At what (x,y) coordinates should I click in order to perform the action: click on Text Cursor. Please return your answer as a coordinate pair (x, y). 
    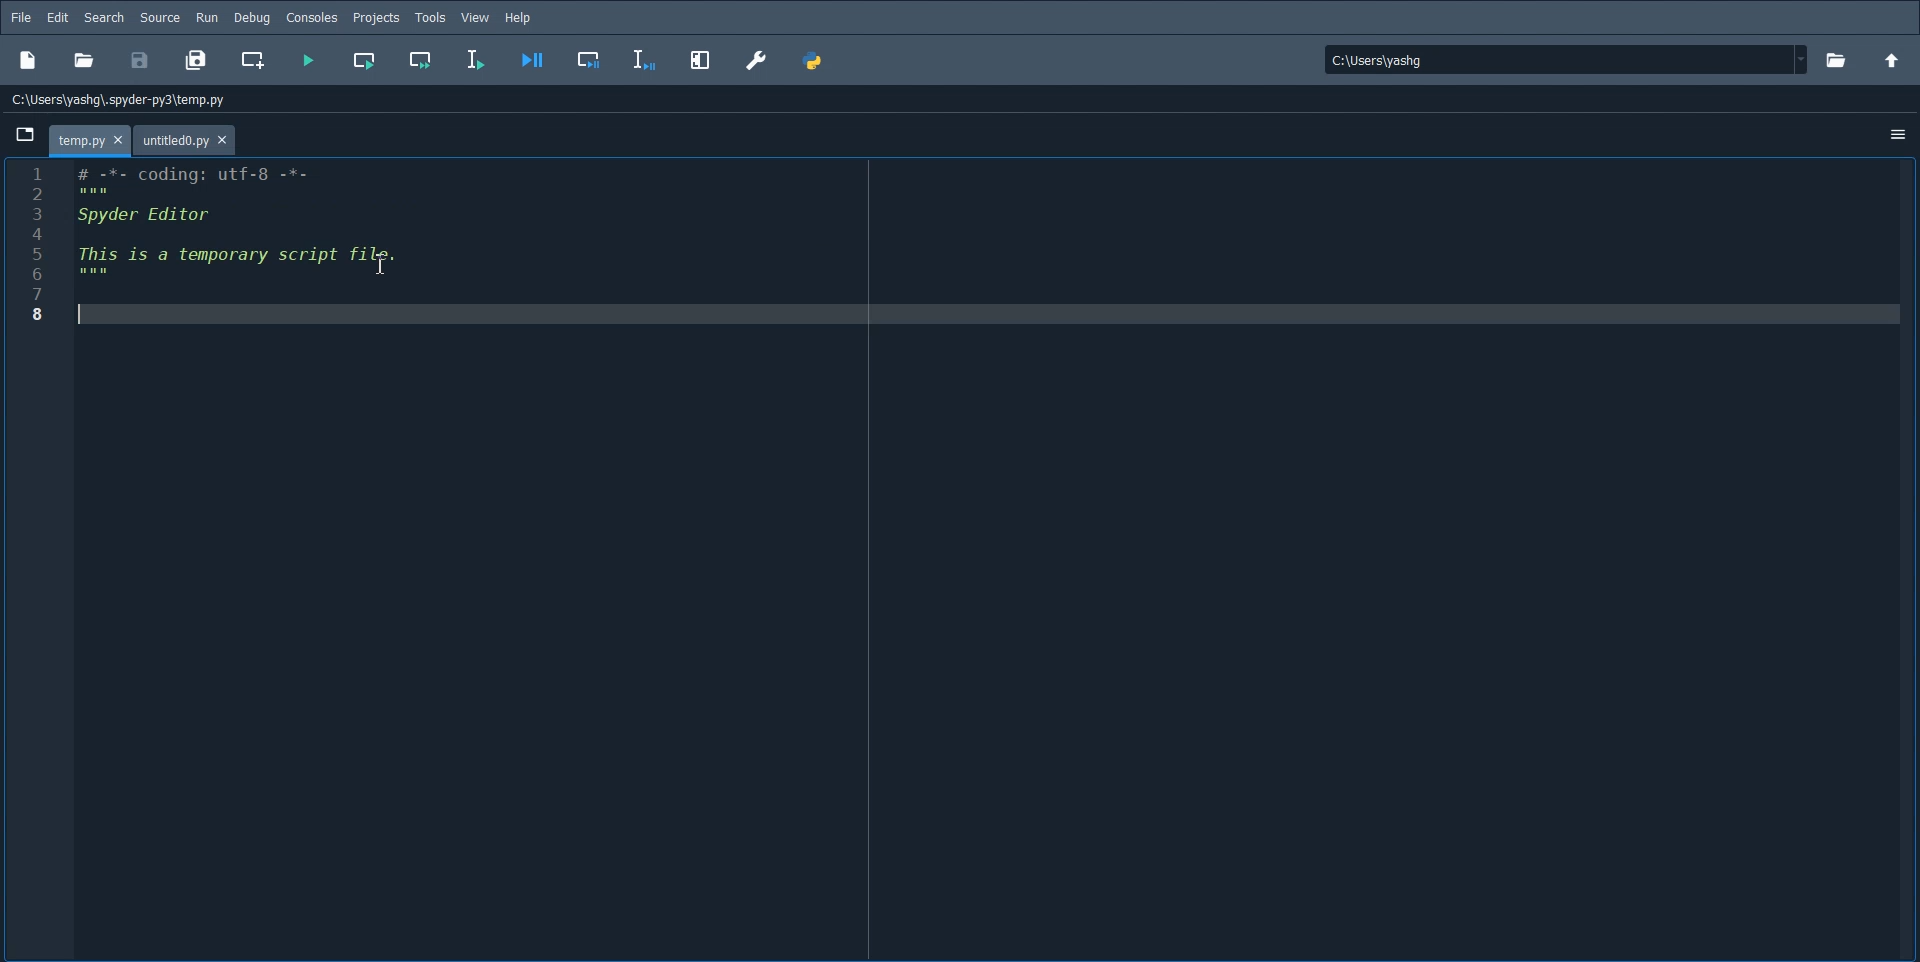
    Looking at the image, I should click on (381, 265).